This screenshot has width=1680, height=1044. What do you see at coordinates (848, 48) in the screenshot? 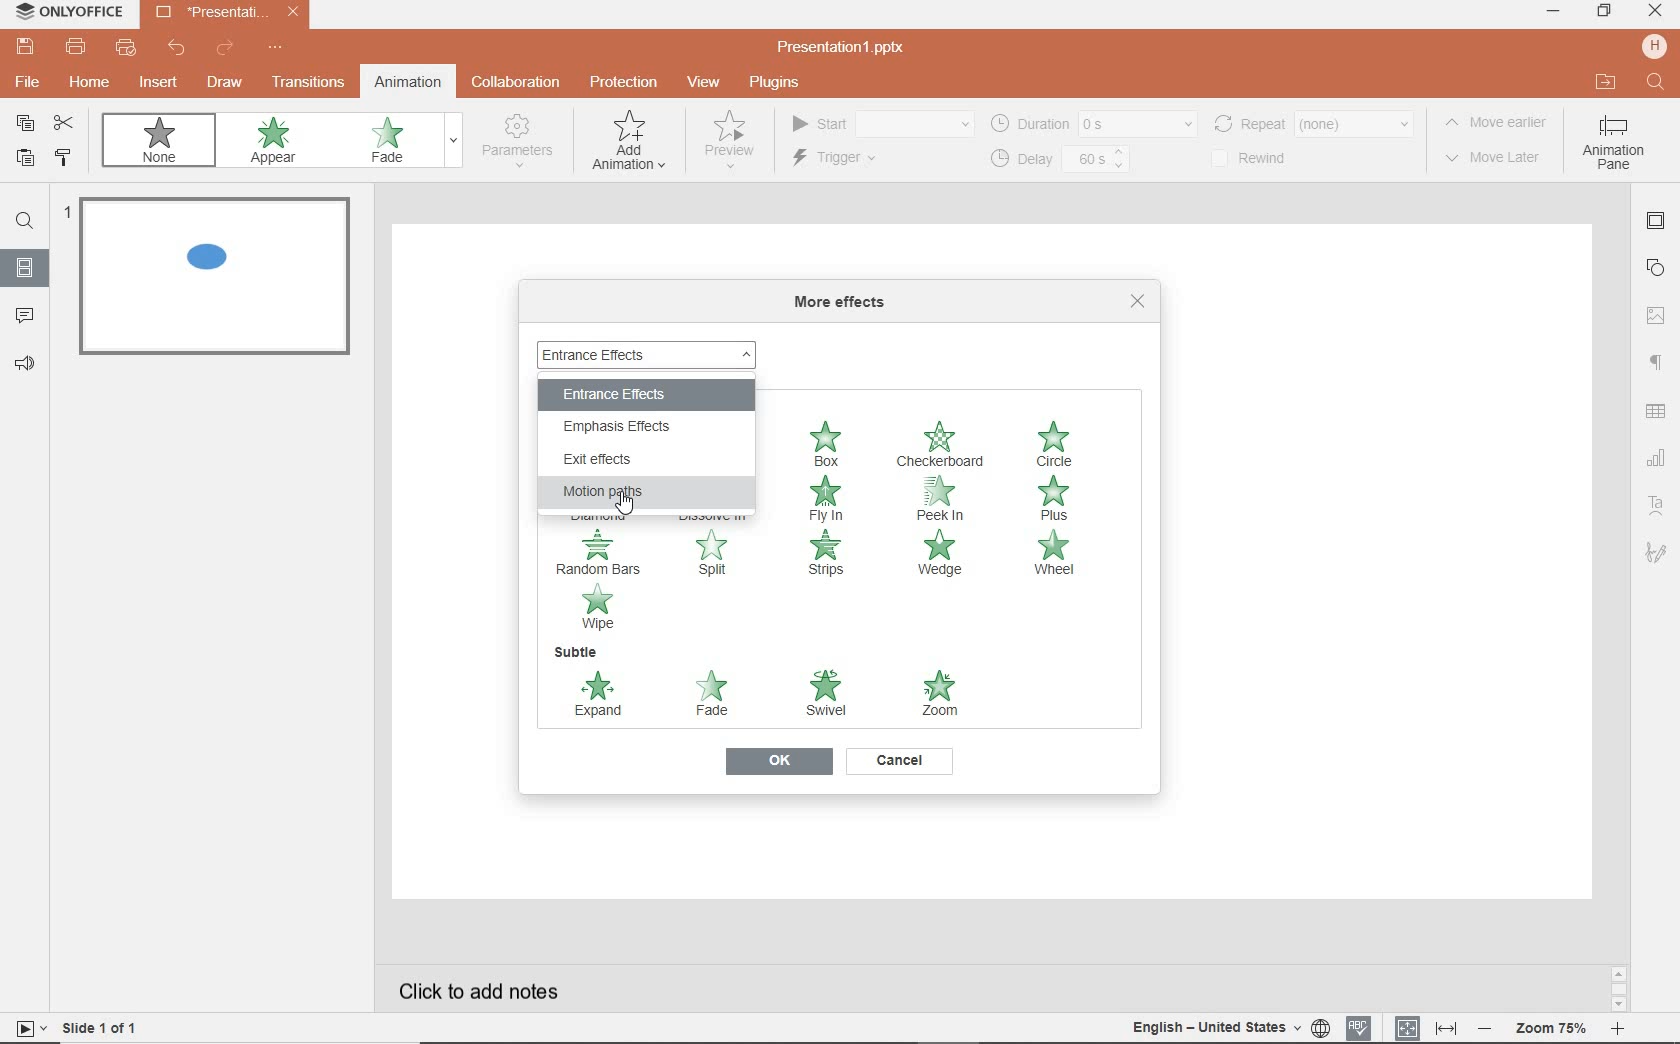
I see `file name` at bounding box center [848, 48].